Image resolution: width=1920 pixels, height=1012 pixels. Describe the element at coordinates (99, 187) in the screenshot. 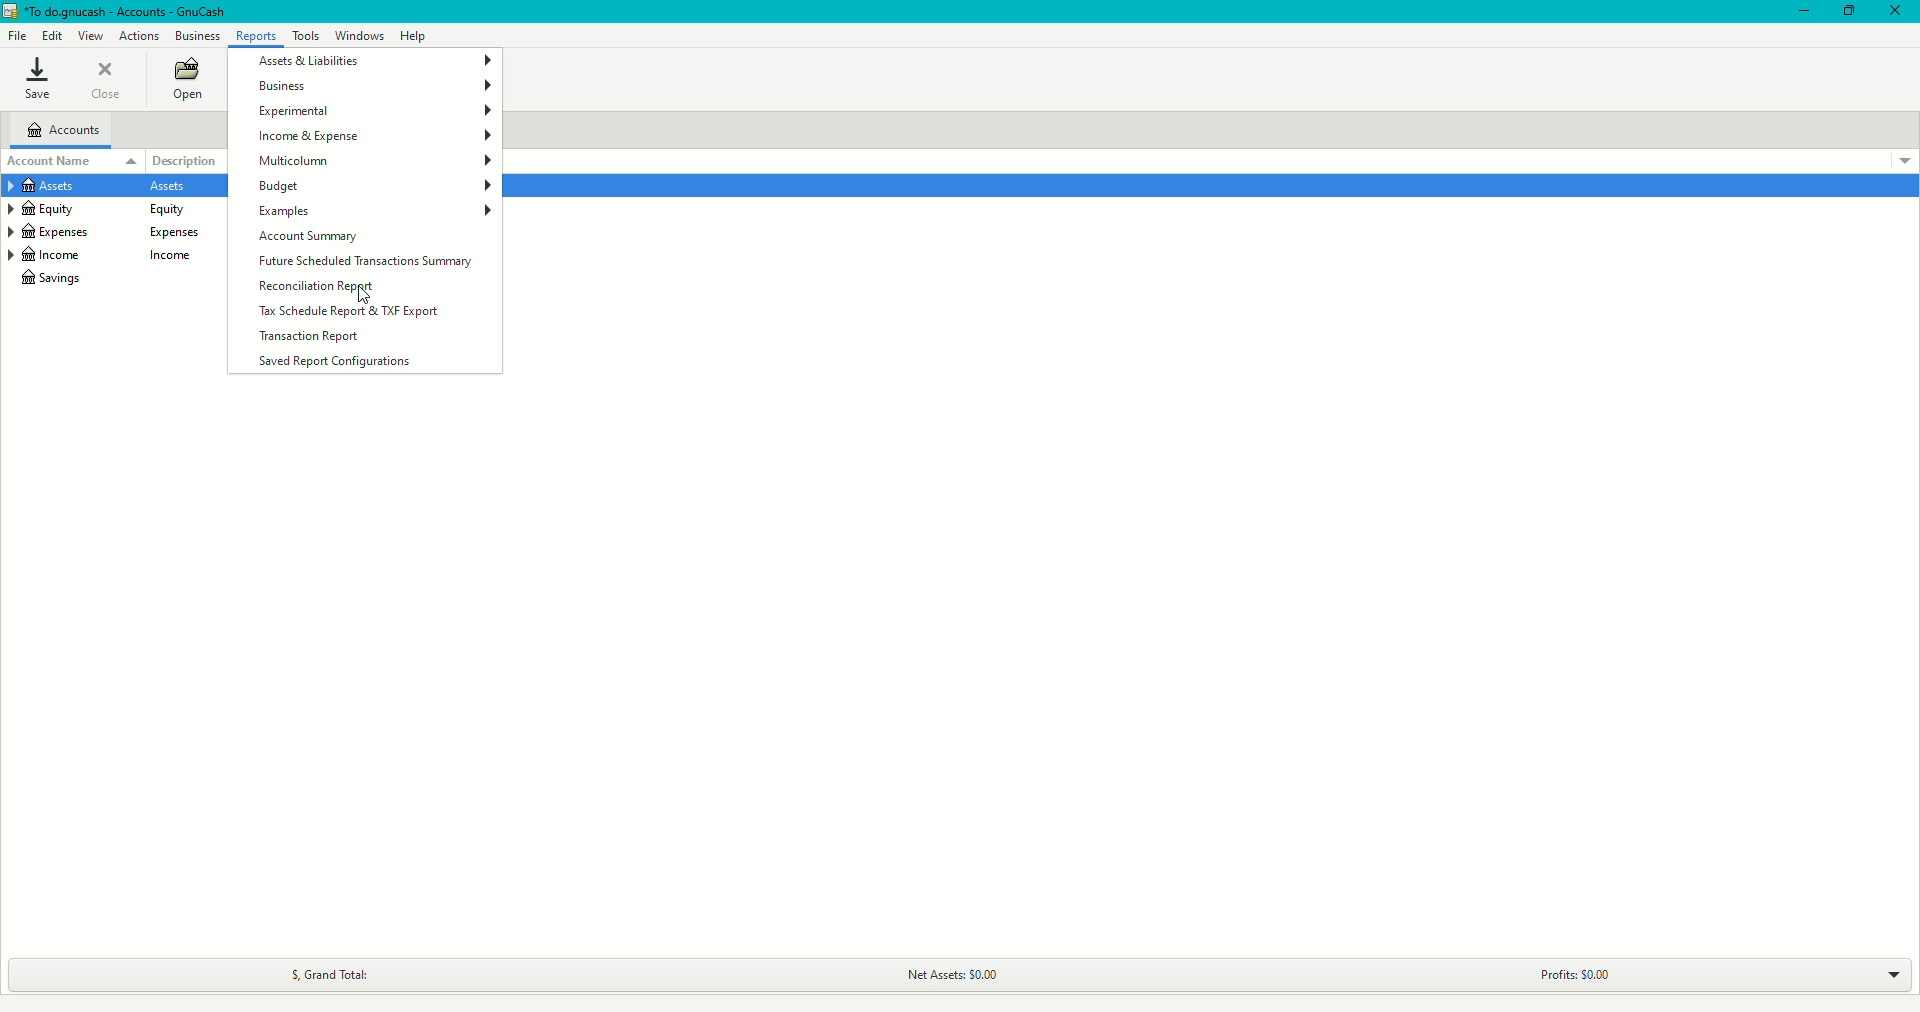

I see `` at that location.